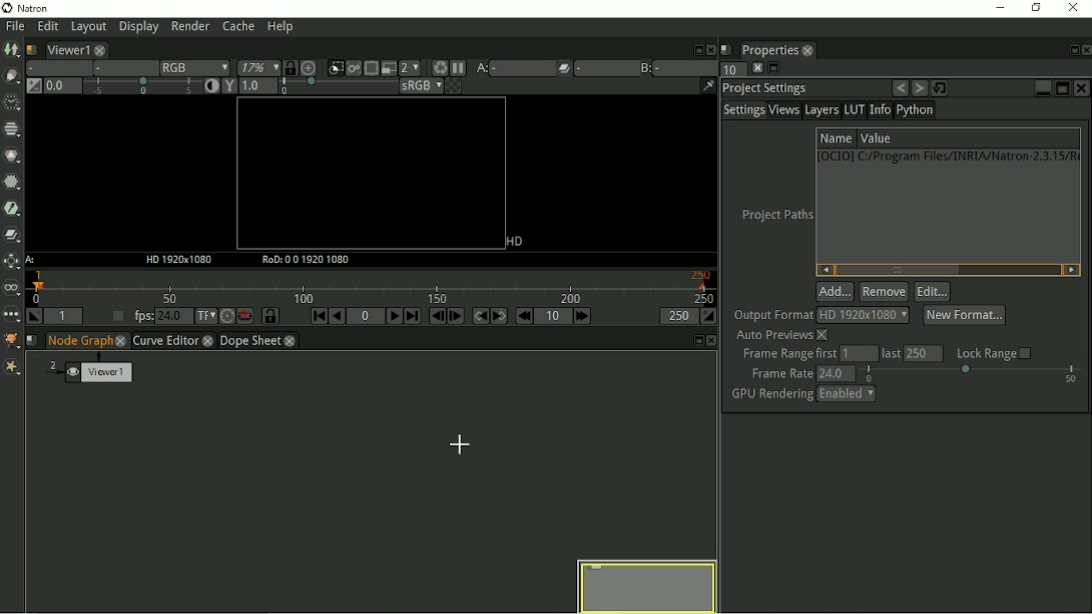  What do you see at coordinates (409, 67) in the screenshot?
I see `Scale down render` at bounding box center [409, 67].